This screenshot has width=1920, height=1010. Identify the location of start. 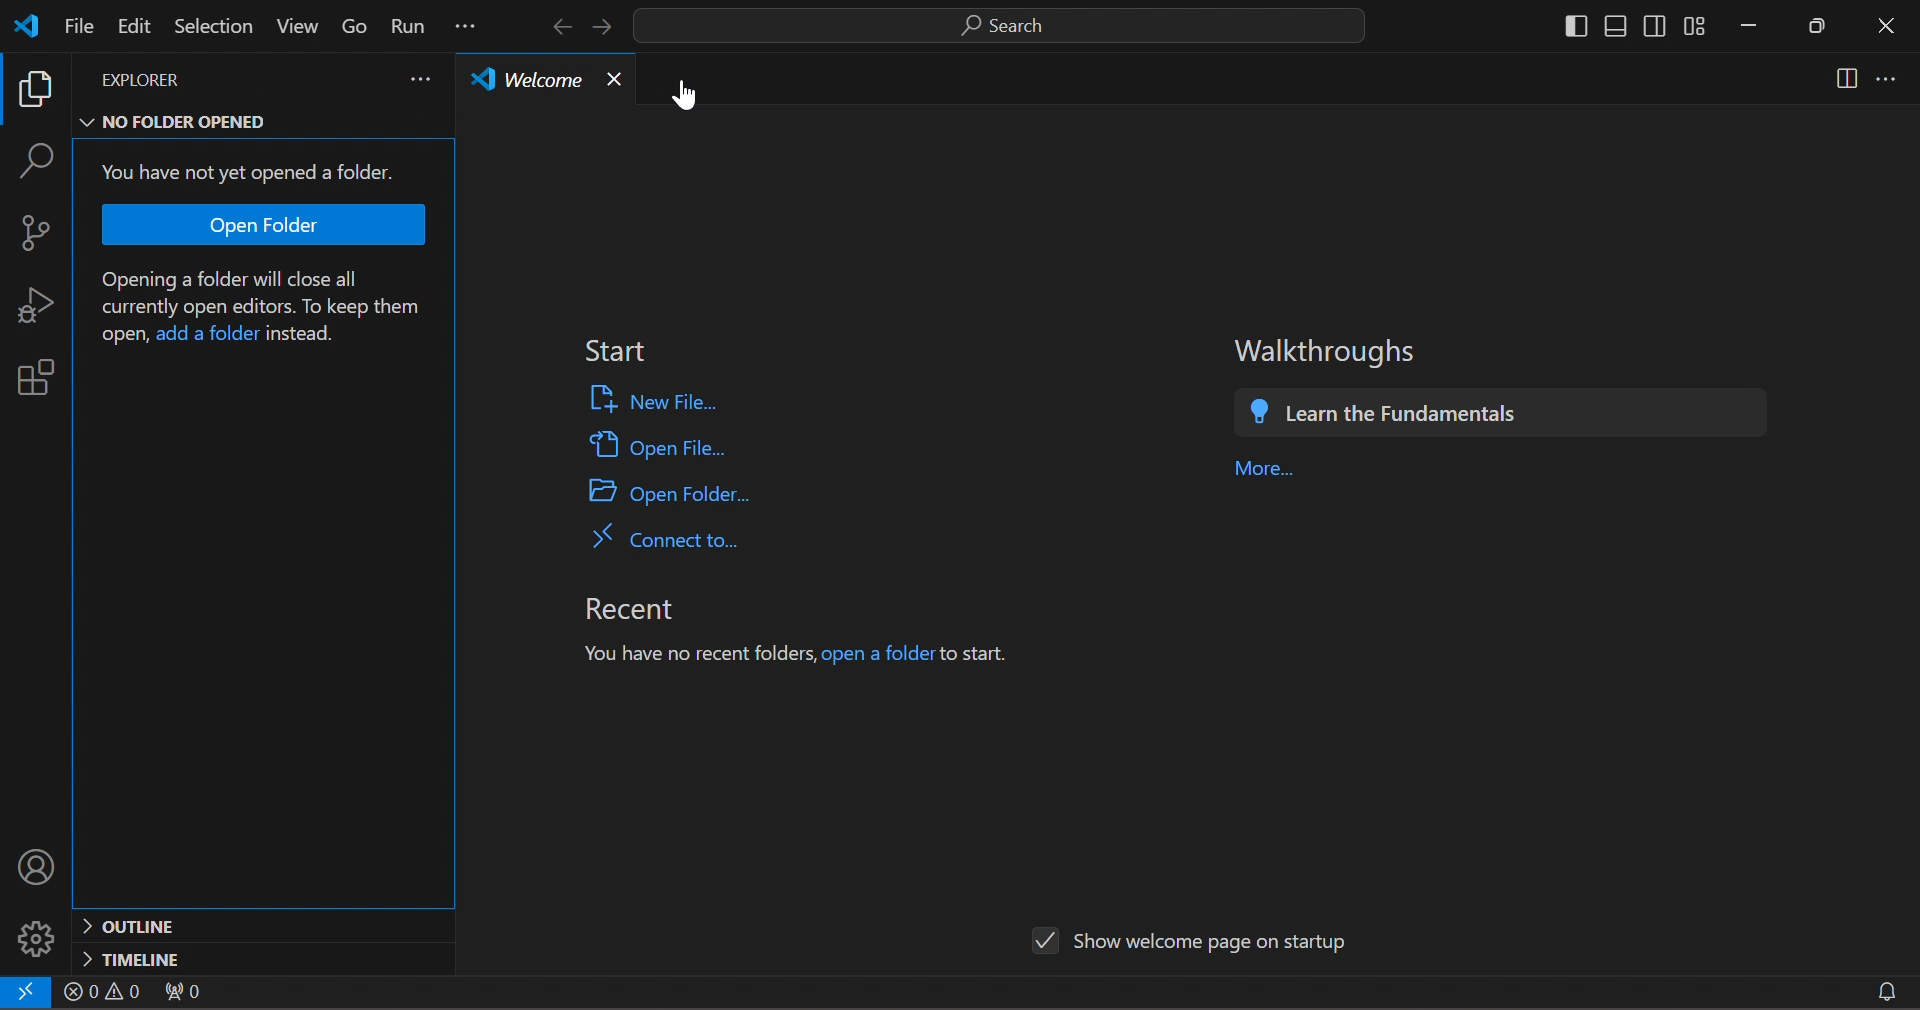
(611, 352).